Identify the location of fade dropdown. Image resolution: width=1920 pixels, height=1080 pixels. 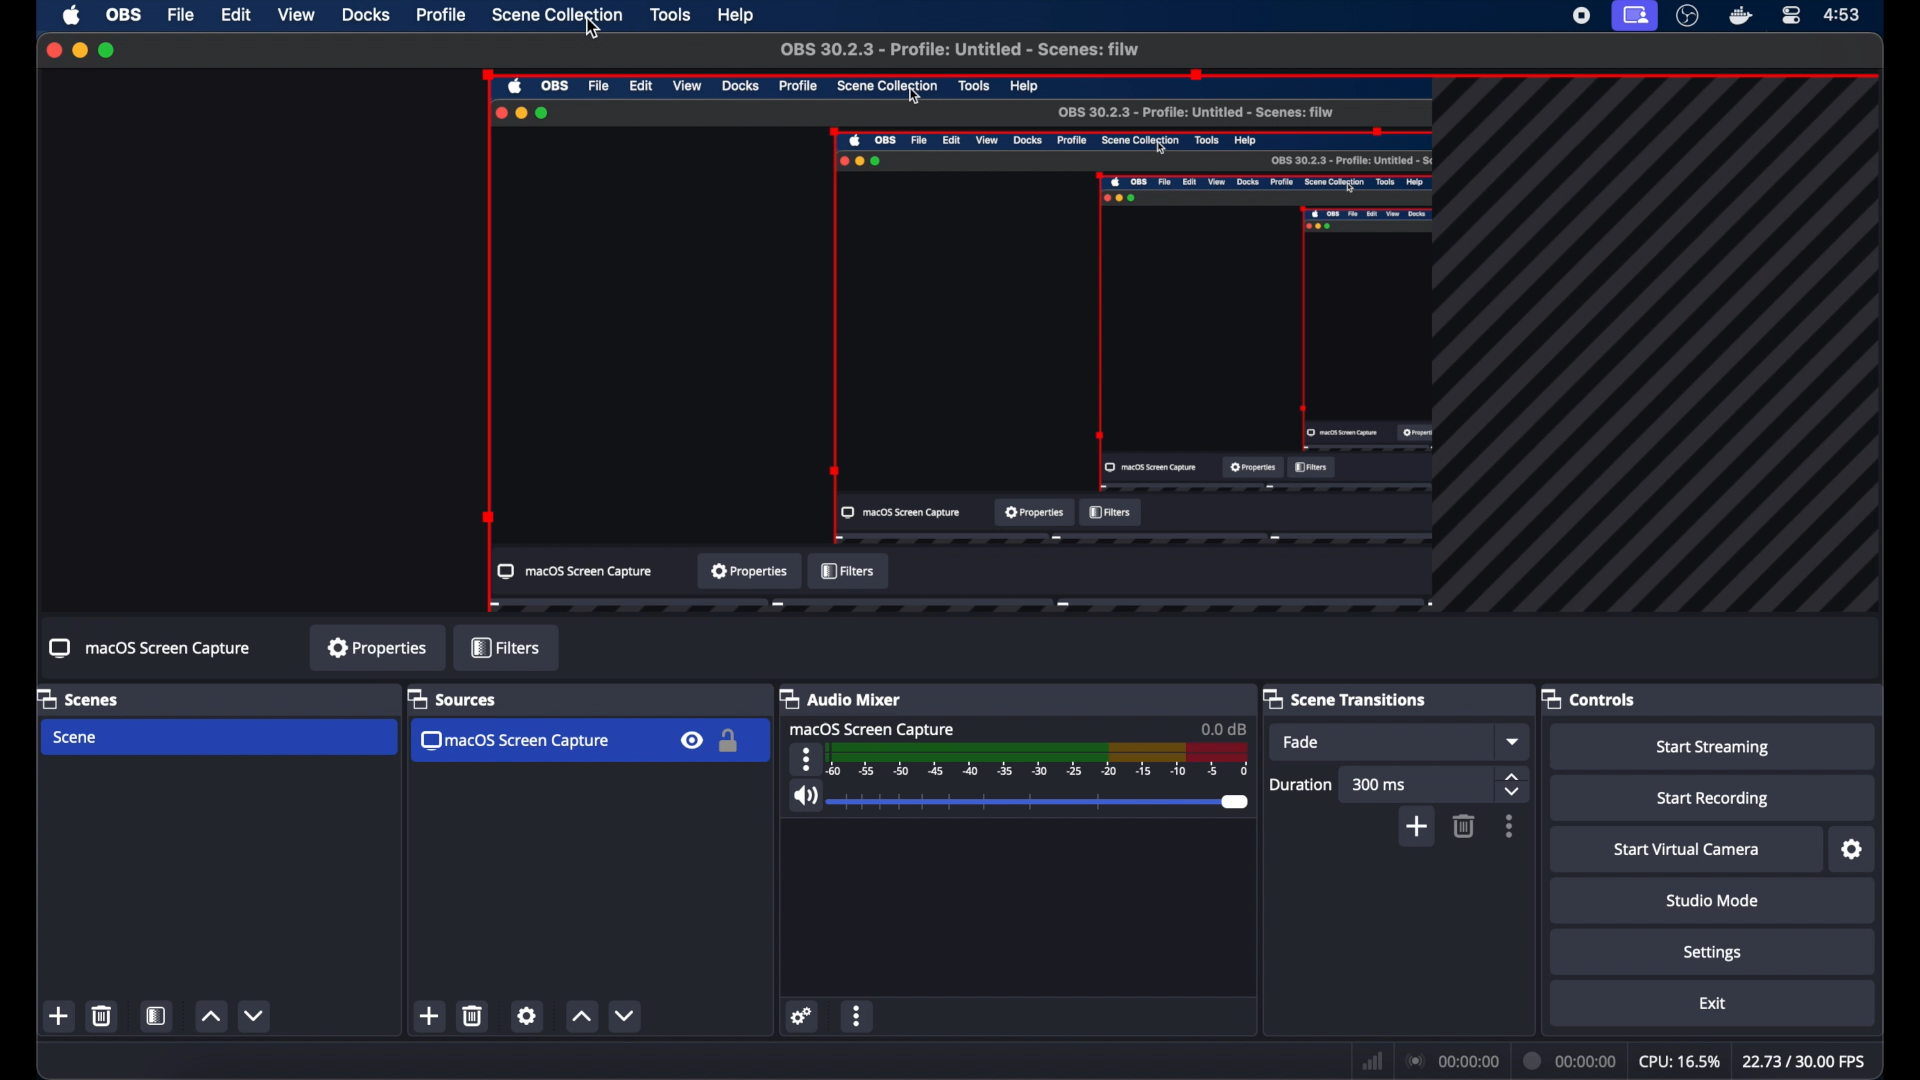
(1512, 741).